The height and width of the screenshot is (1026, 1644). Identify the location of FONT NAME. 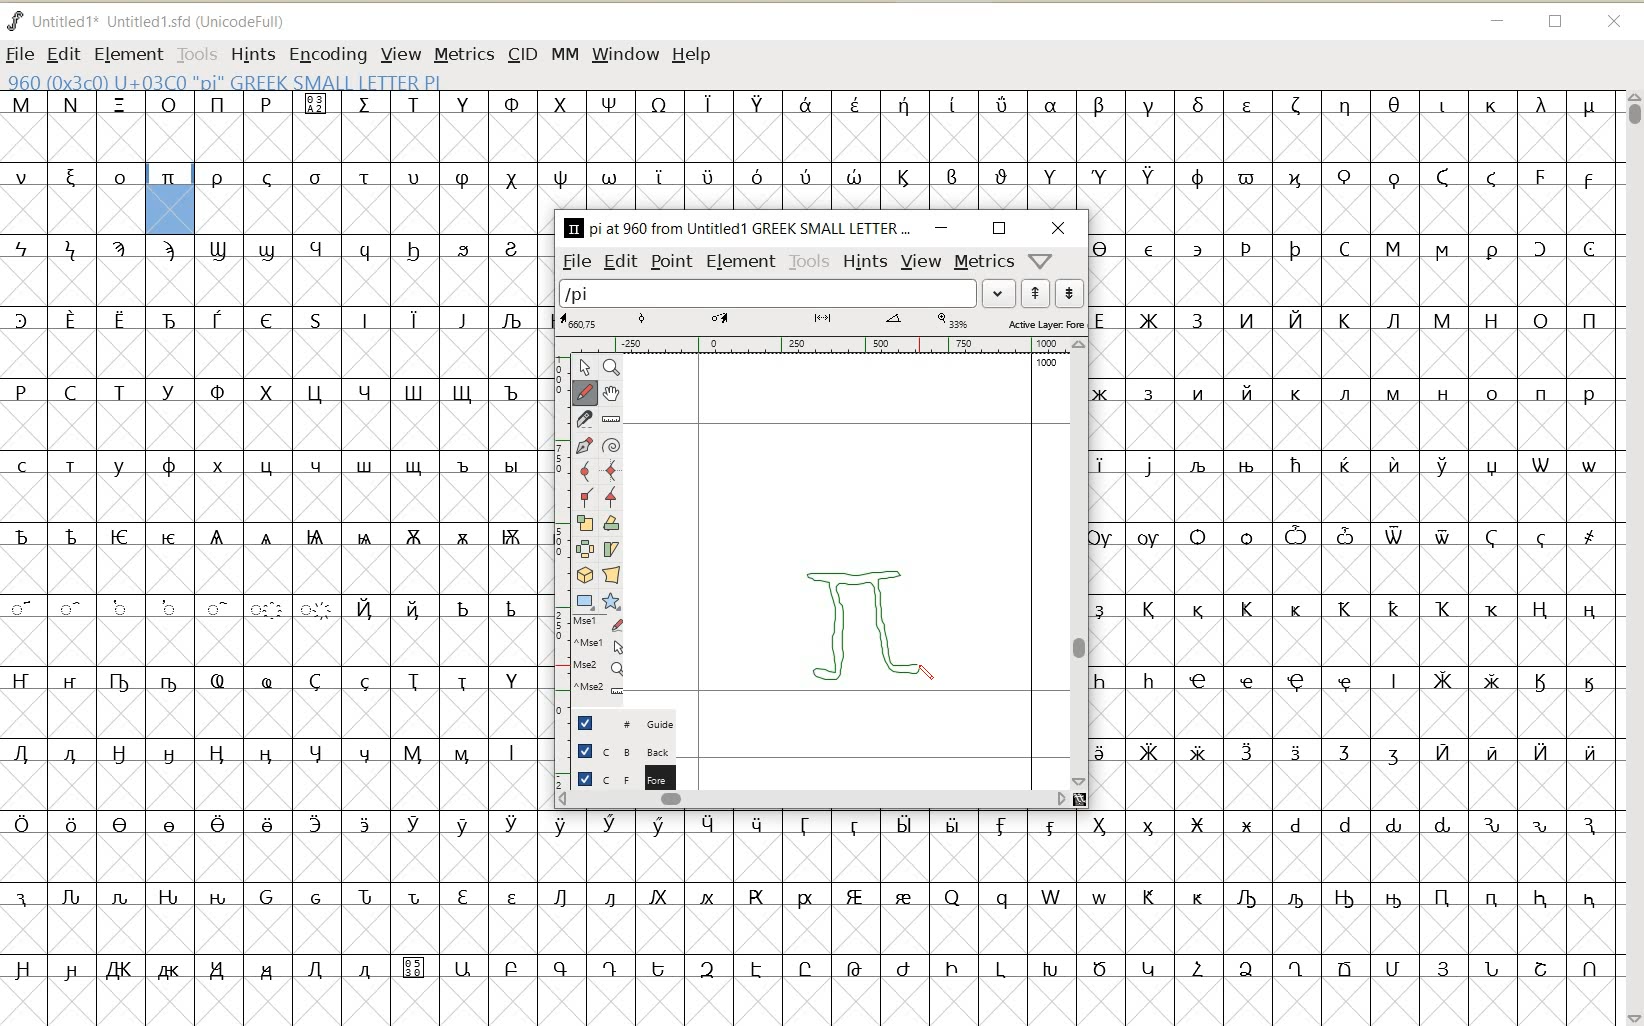
(150, 21).